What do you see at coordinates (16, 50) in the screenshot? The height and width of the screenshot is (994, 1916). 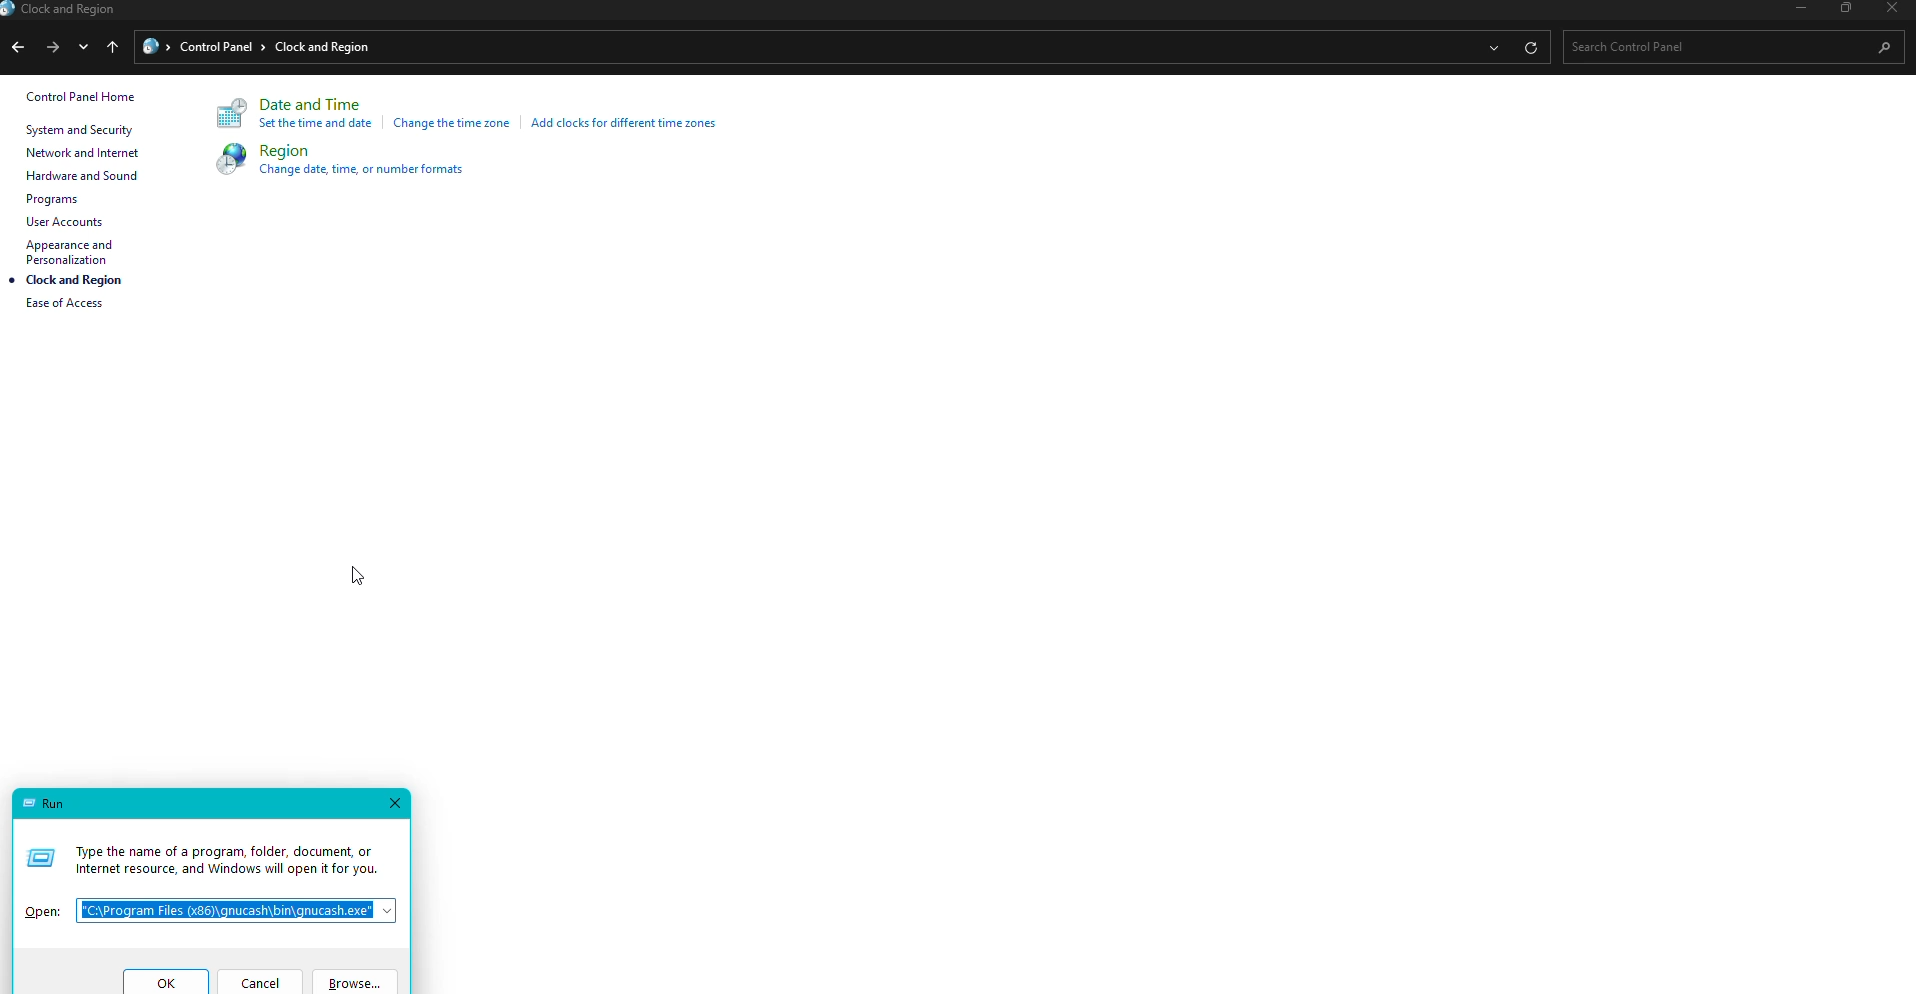 I see `previous` at bounding box center [16, 50].